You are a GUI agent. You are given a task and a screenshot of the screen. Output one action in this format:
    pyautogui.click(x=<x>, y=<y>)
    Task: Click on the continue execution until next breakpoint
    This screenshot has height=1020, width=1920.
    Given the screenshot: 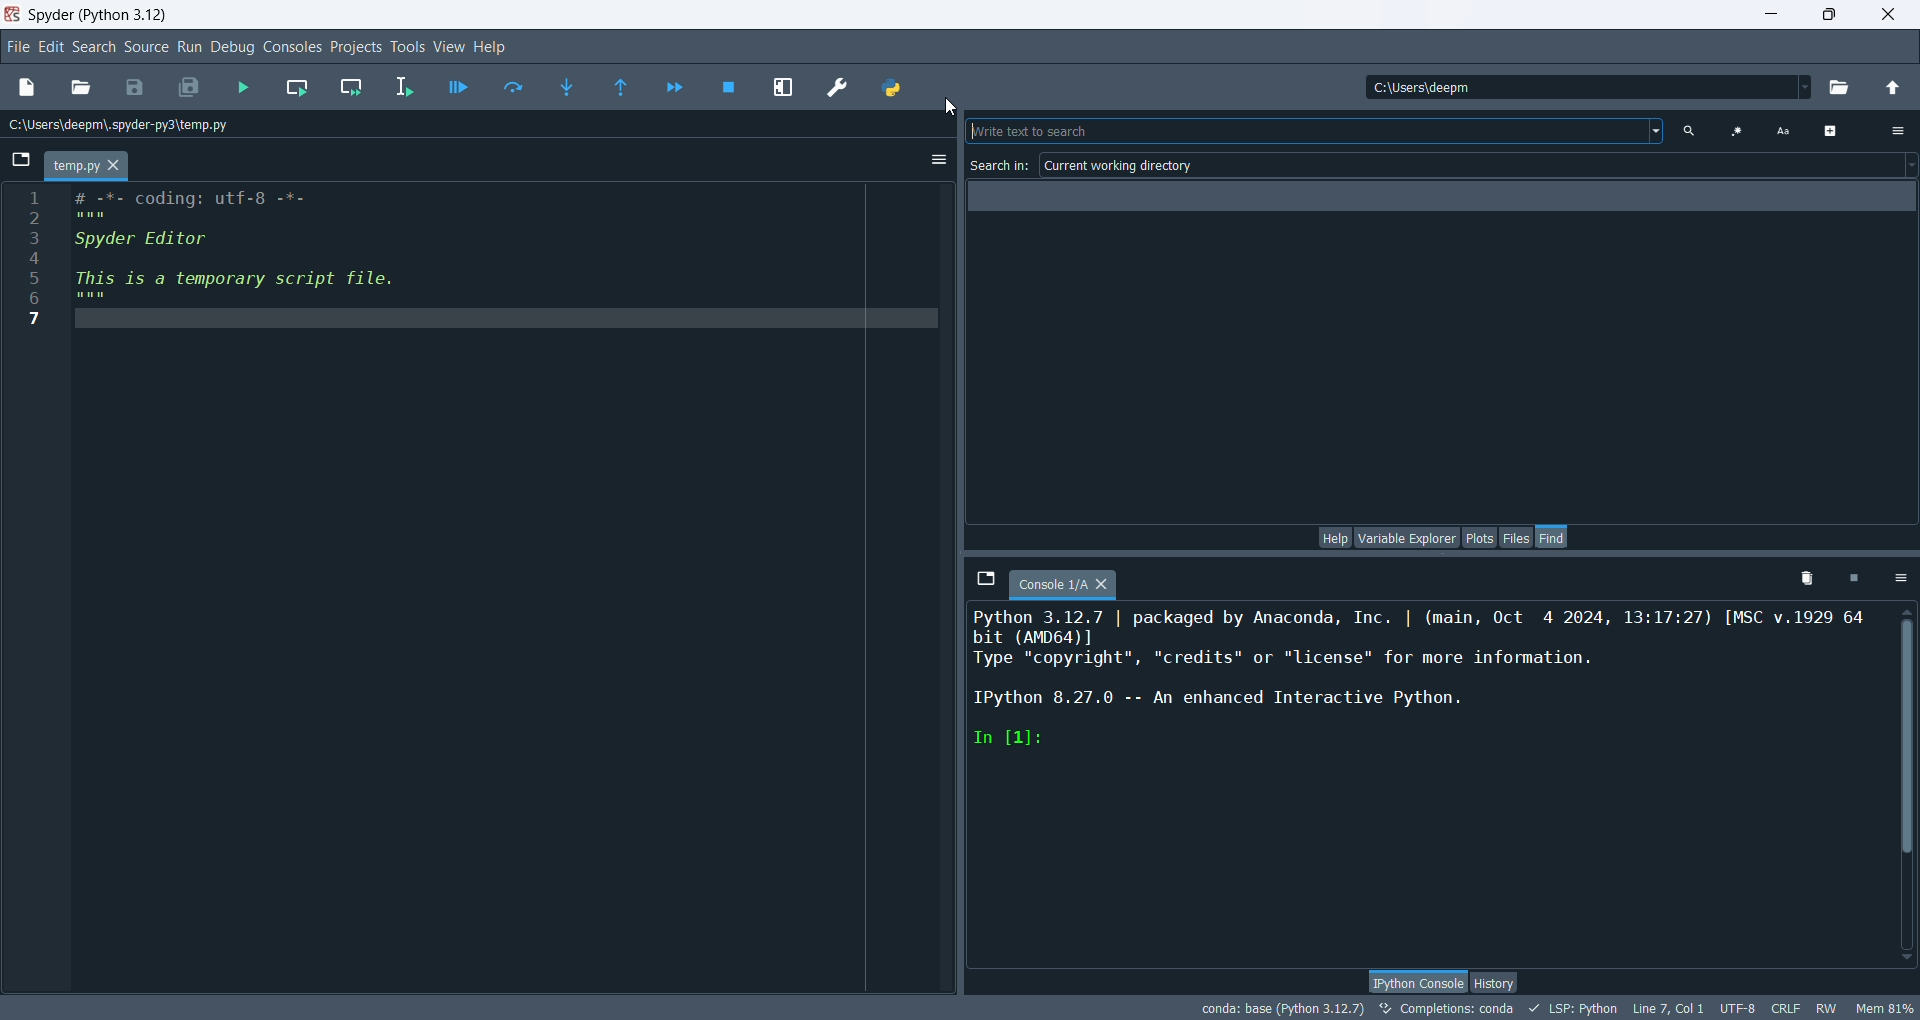 What is the action you would take?
    pyautogui.click(x=675, y=89)
    